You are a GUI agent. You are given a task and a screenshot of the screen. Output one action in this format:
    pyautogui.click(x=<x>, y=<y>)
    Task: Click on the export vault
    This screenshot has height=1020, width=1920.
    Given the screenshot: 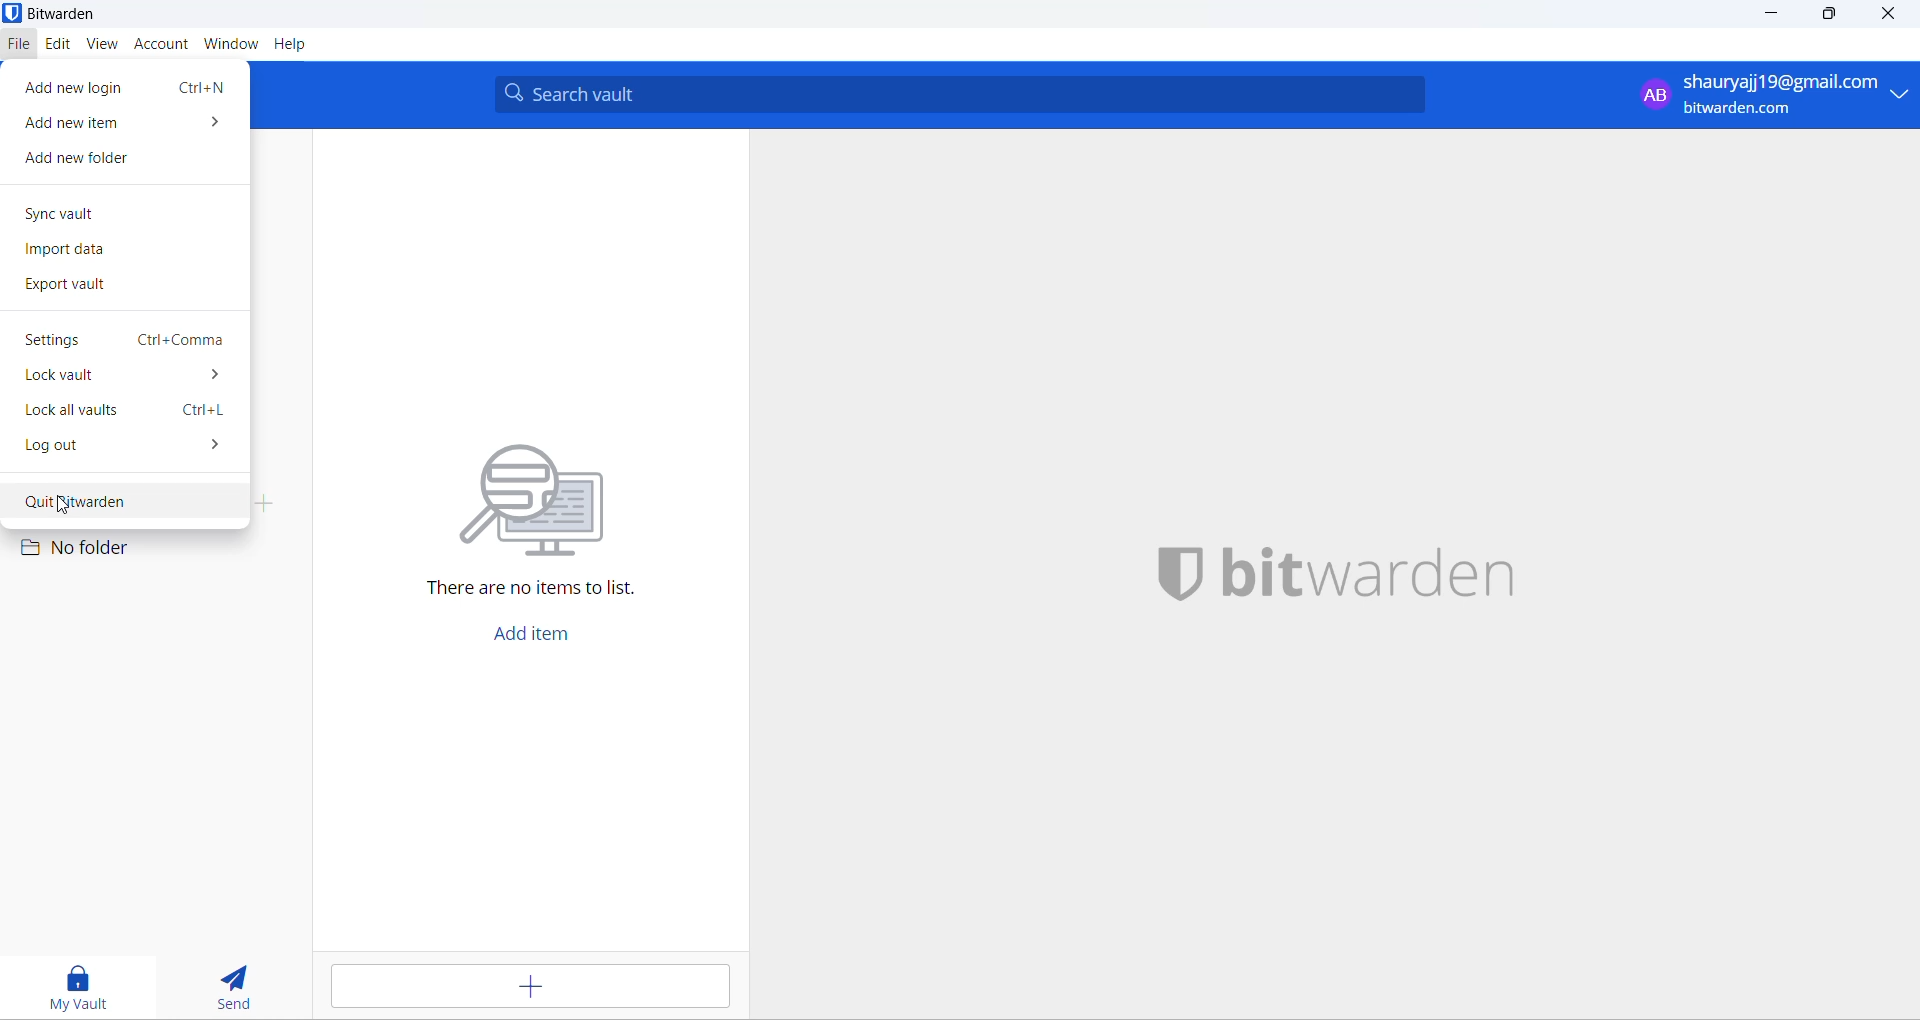 What is the action you would take?
    pyautogui.click(x=119, y=294)
    